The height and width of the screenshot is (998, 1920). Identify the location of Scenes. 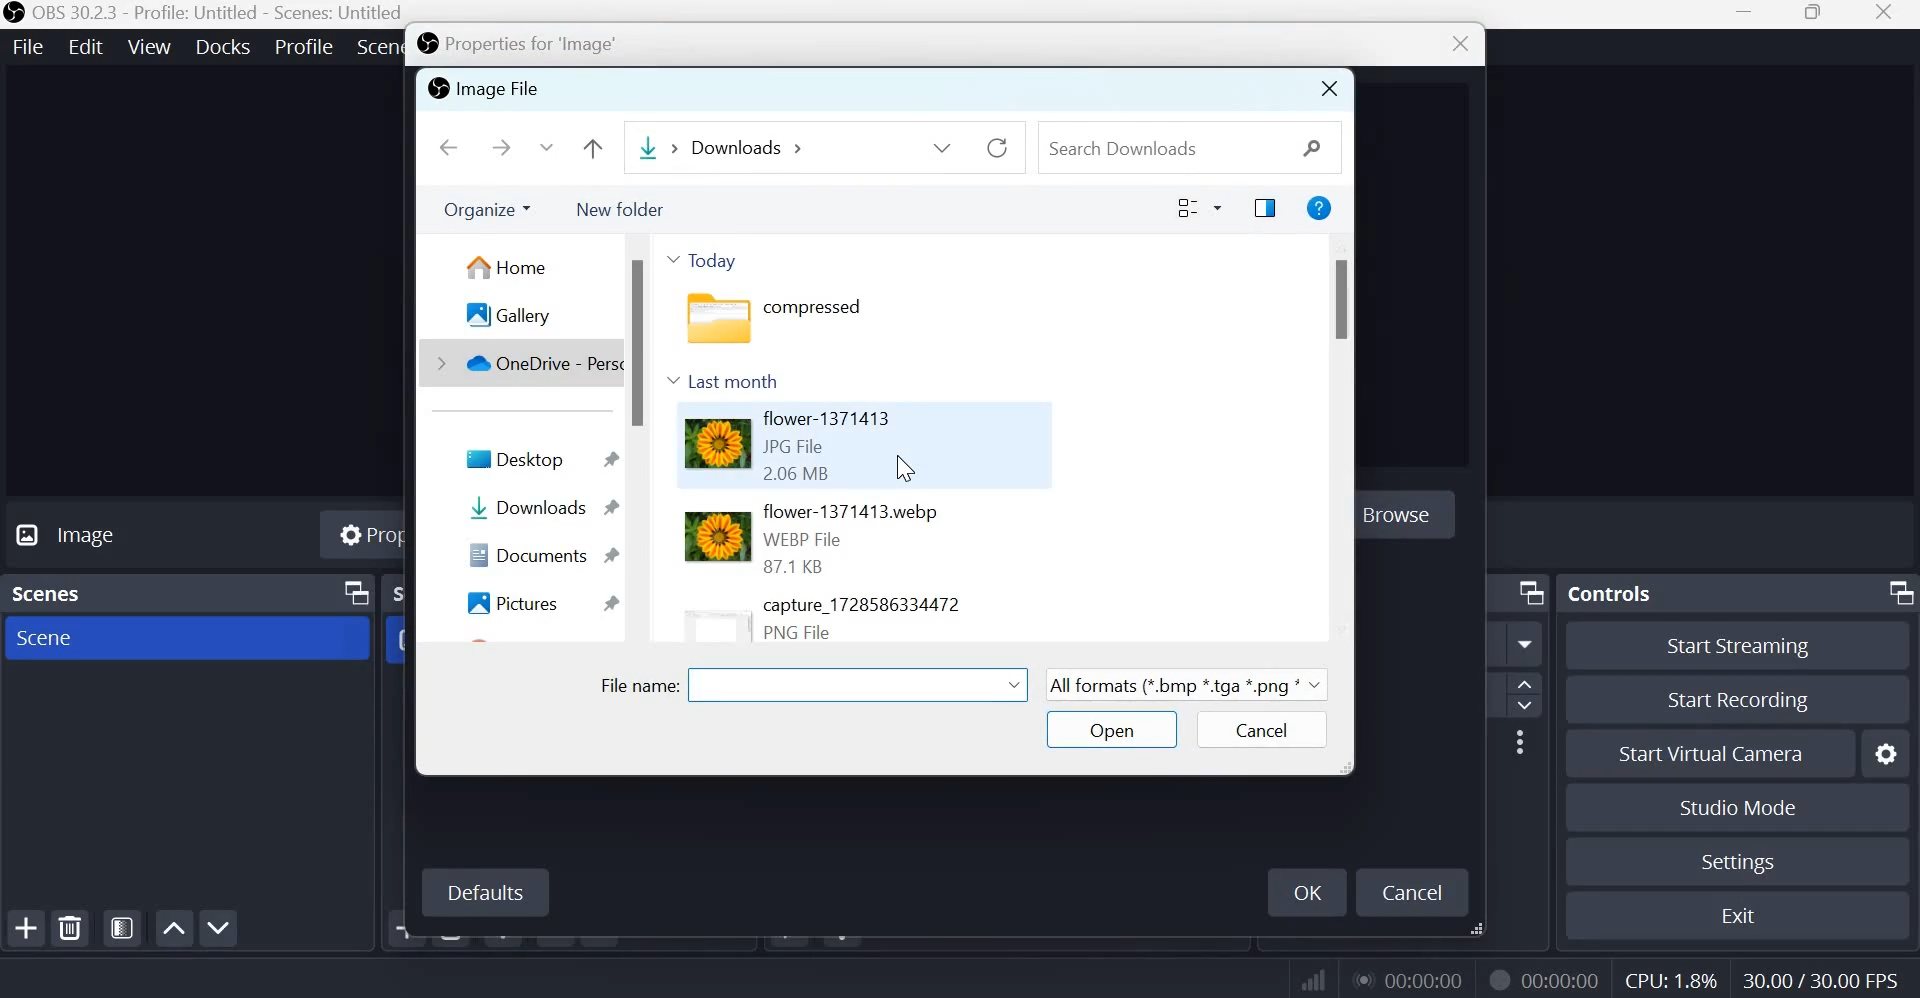
(55, 595).